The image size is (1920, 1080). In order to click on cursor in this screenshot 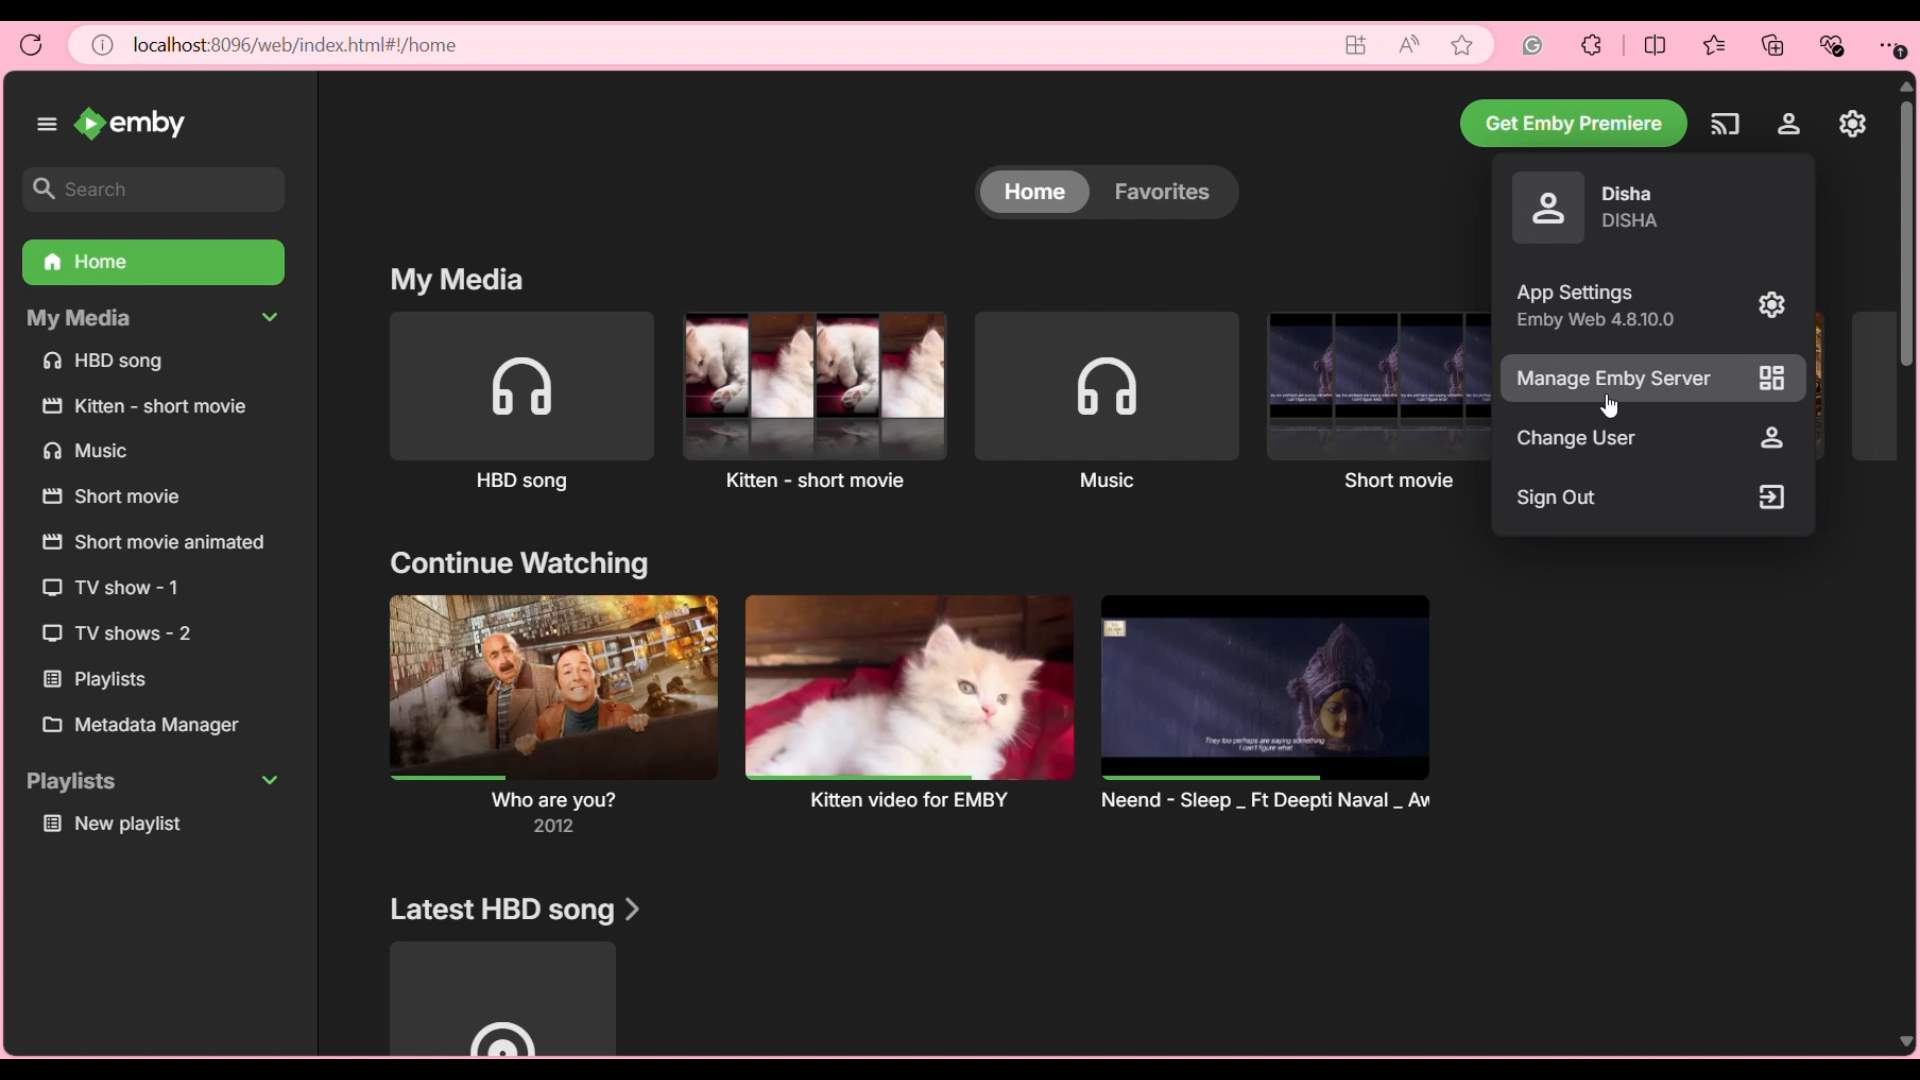, I will do `click(1791, 140)`.